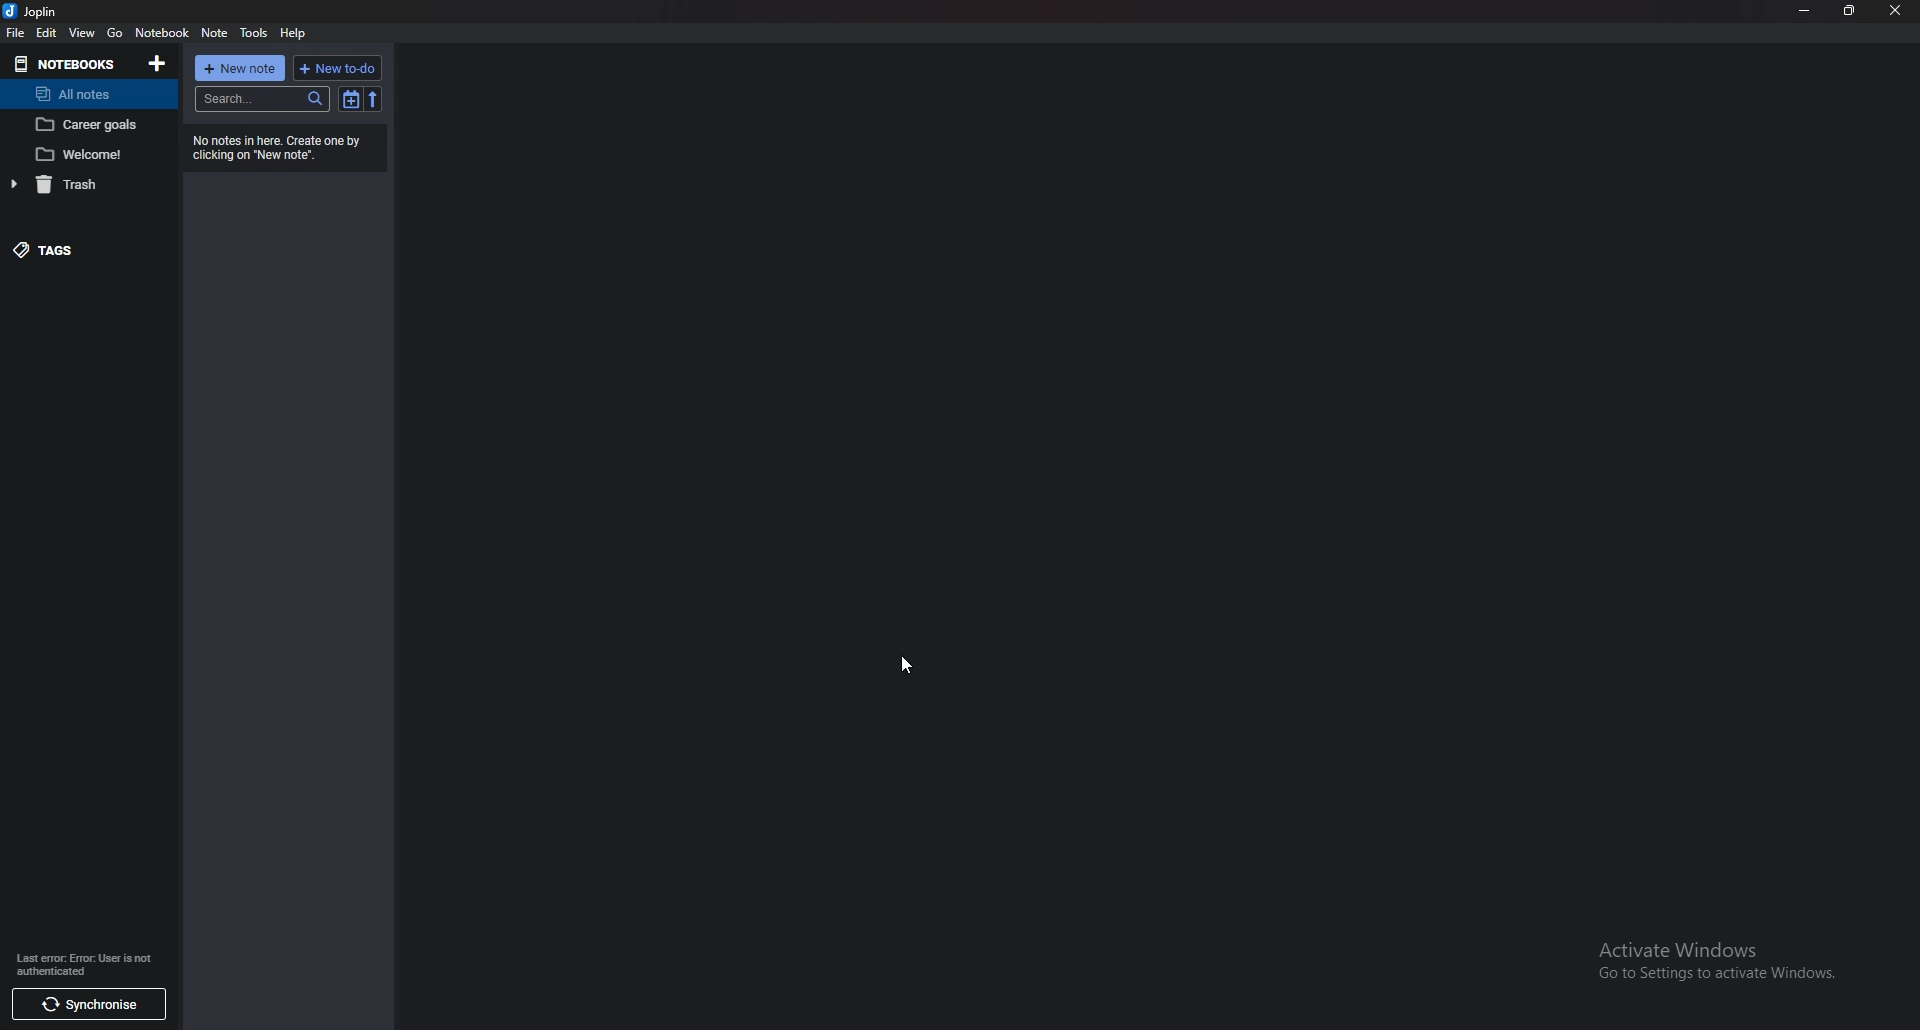 Image resolution: width=1920 pixels, height=1030 pixels. Describe the element at coordinates (279, 147) in the screenshot. I see `info` at that location.